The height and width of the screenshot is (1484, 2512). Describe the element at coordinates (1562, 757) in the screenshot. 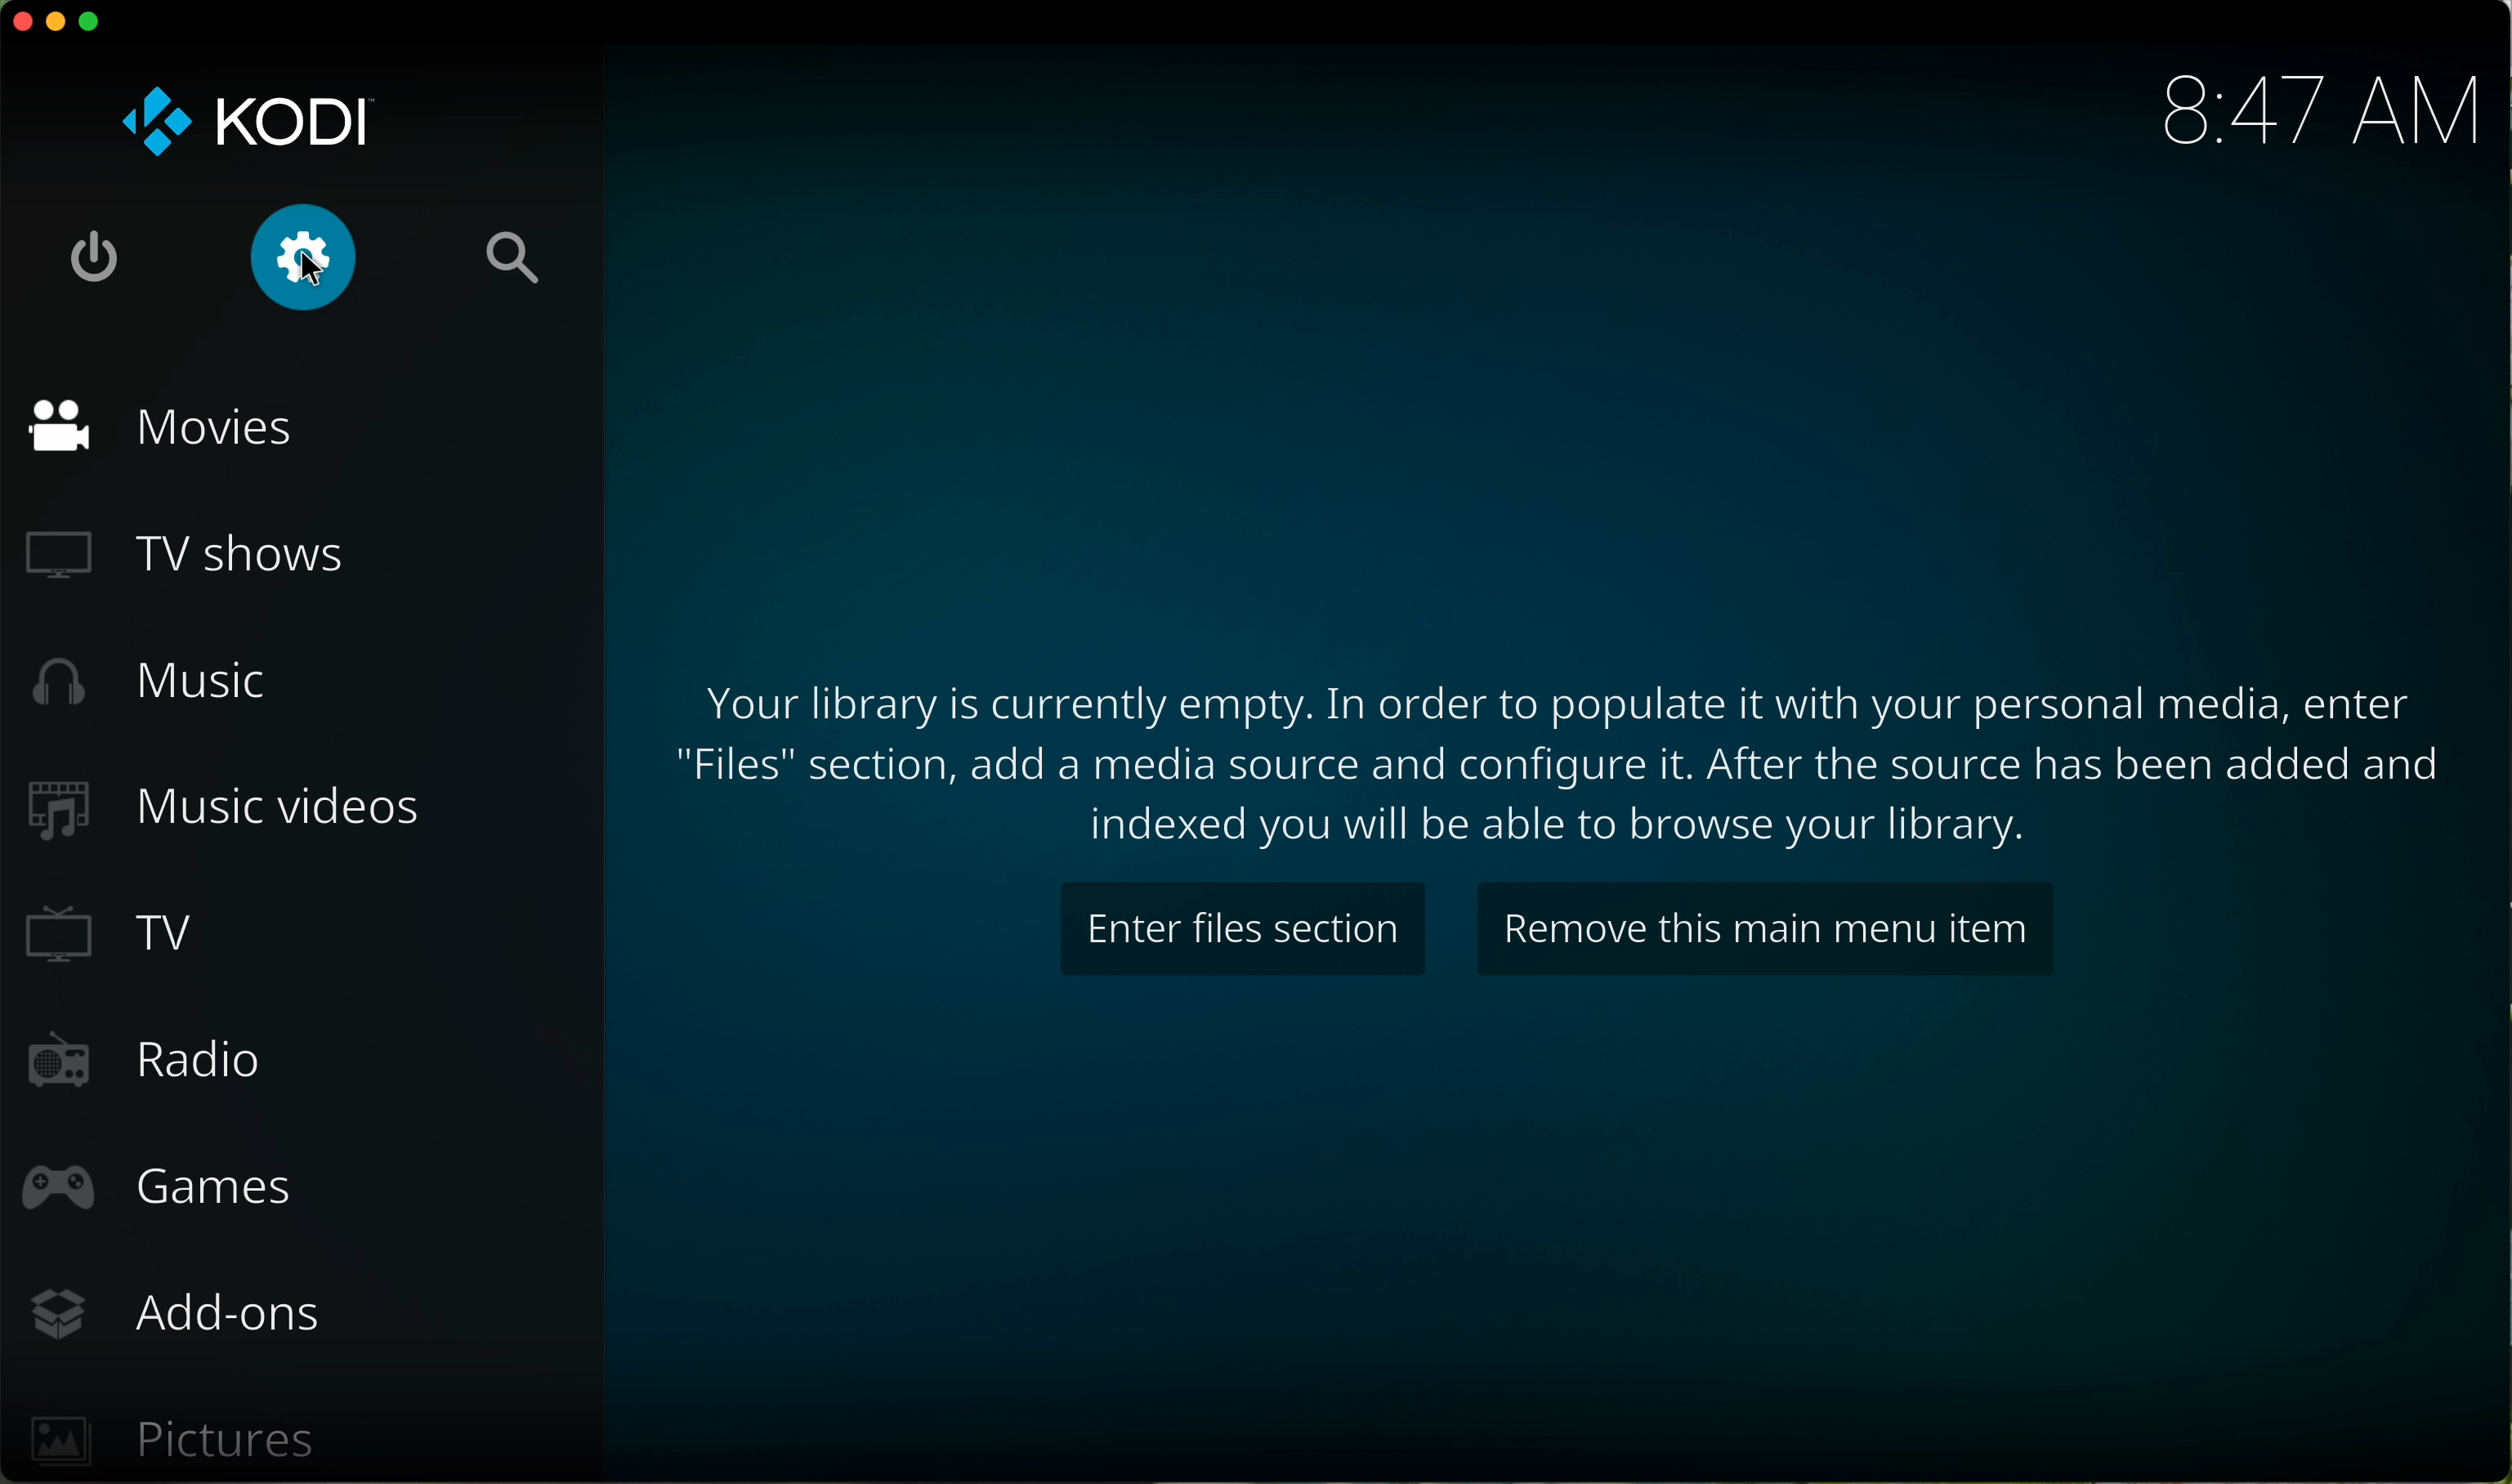

I see `note` at that location.